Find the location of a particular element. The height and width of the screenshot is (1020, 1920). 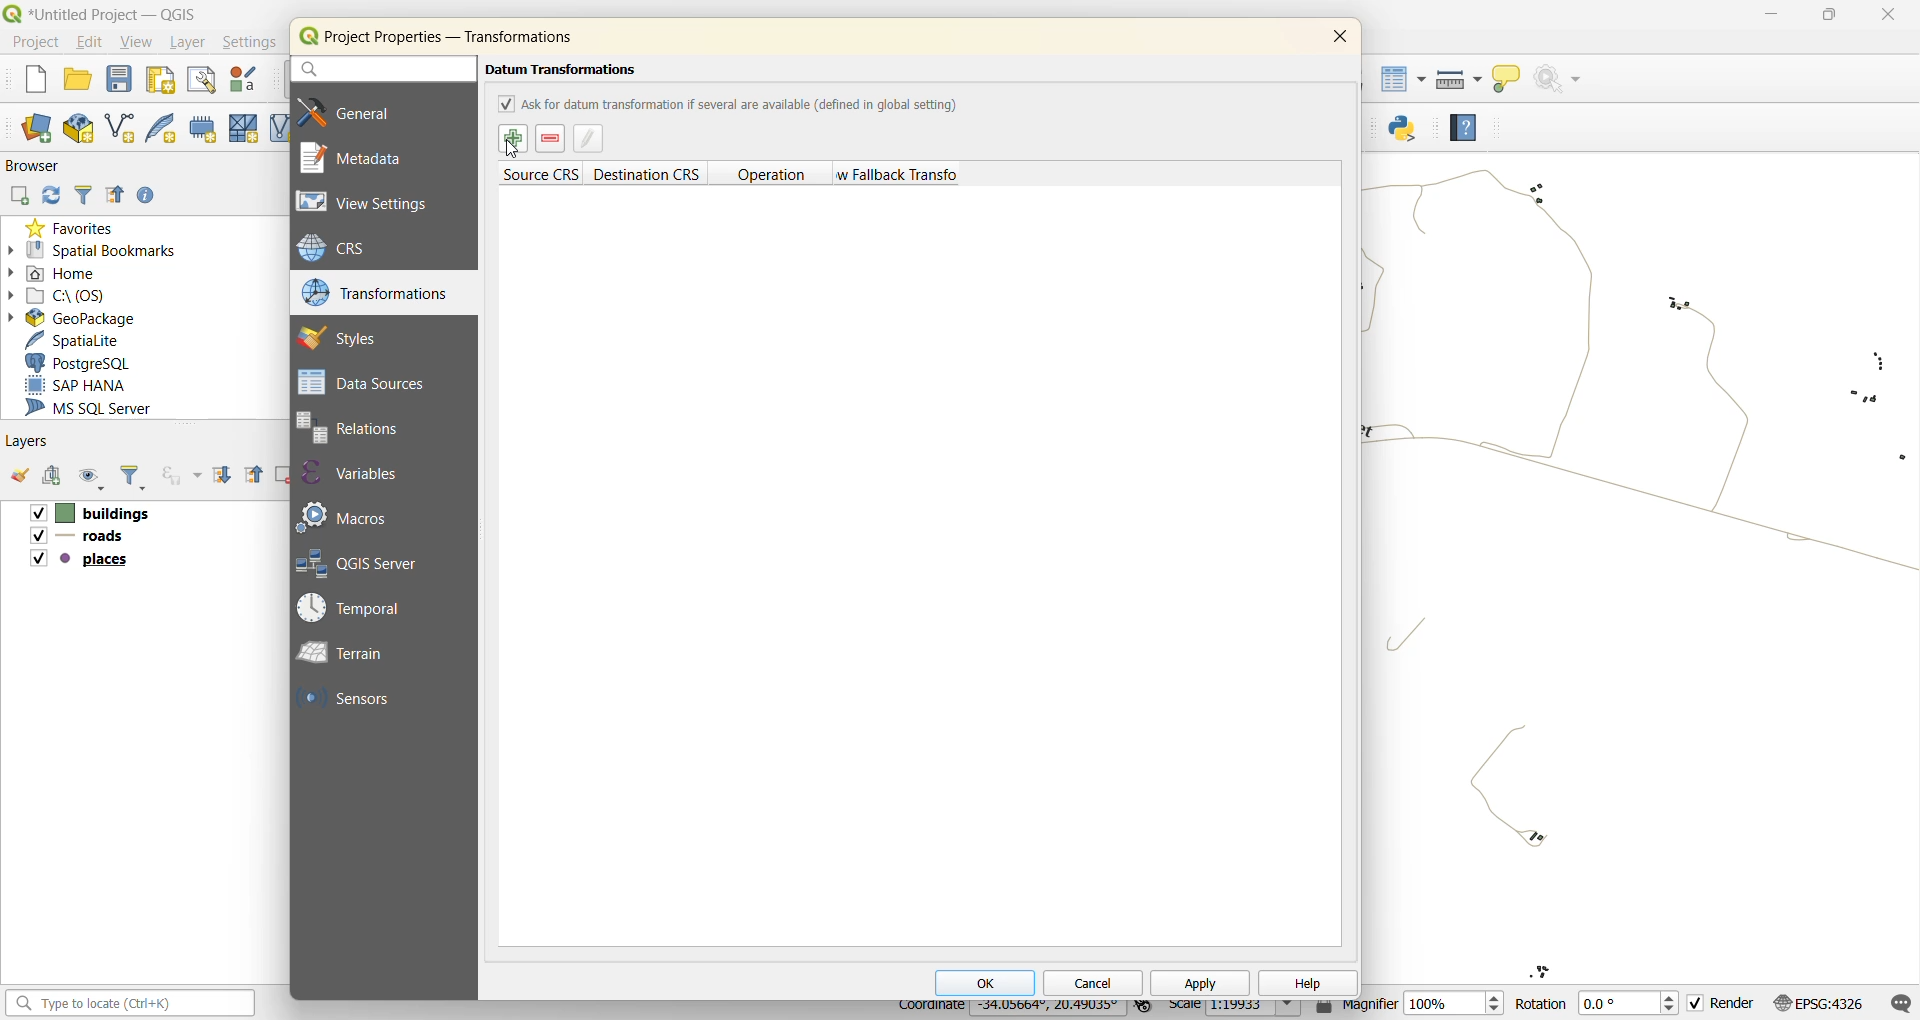

ask for datum transformation if several are available (defined in global setting) is located at coordinates (729, 103).